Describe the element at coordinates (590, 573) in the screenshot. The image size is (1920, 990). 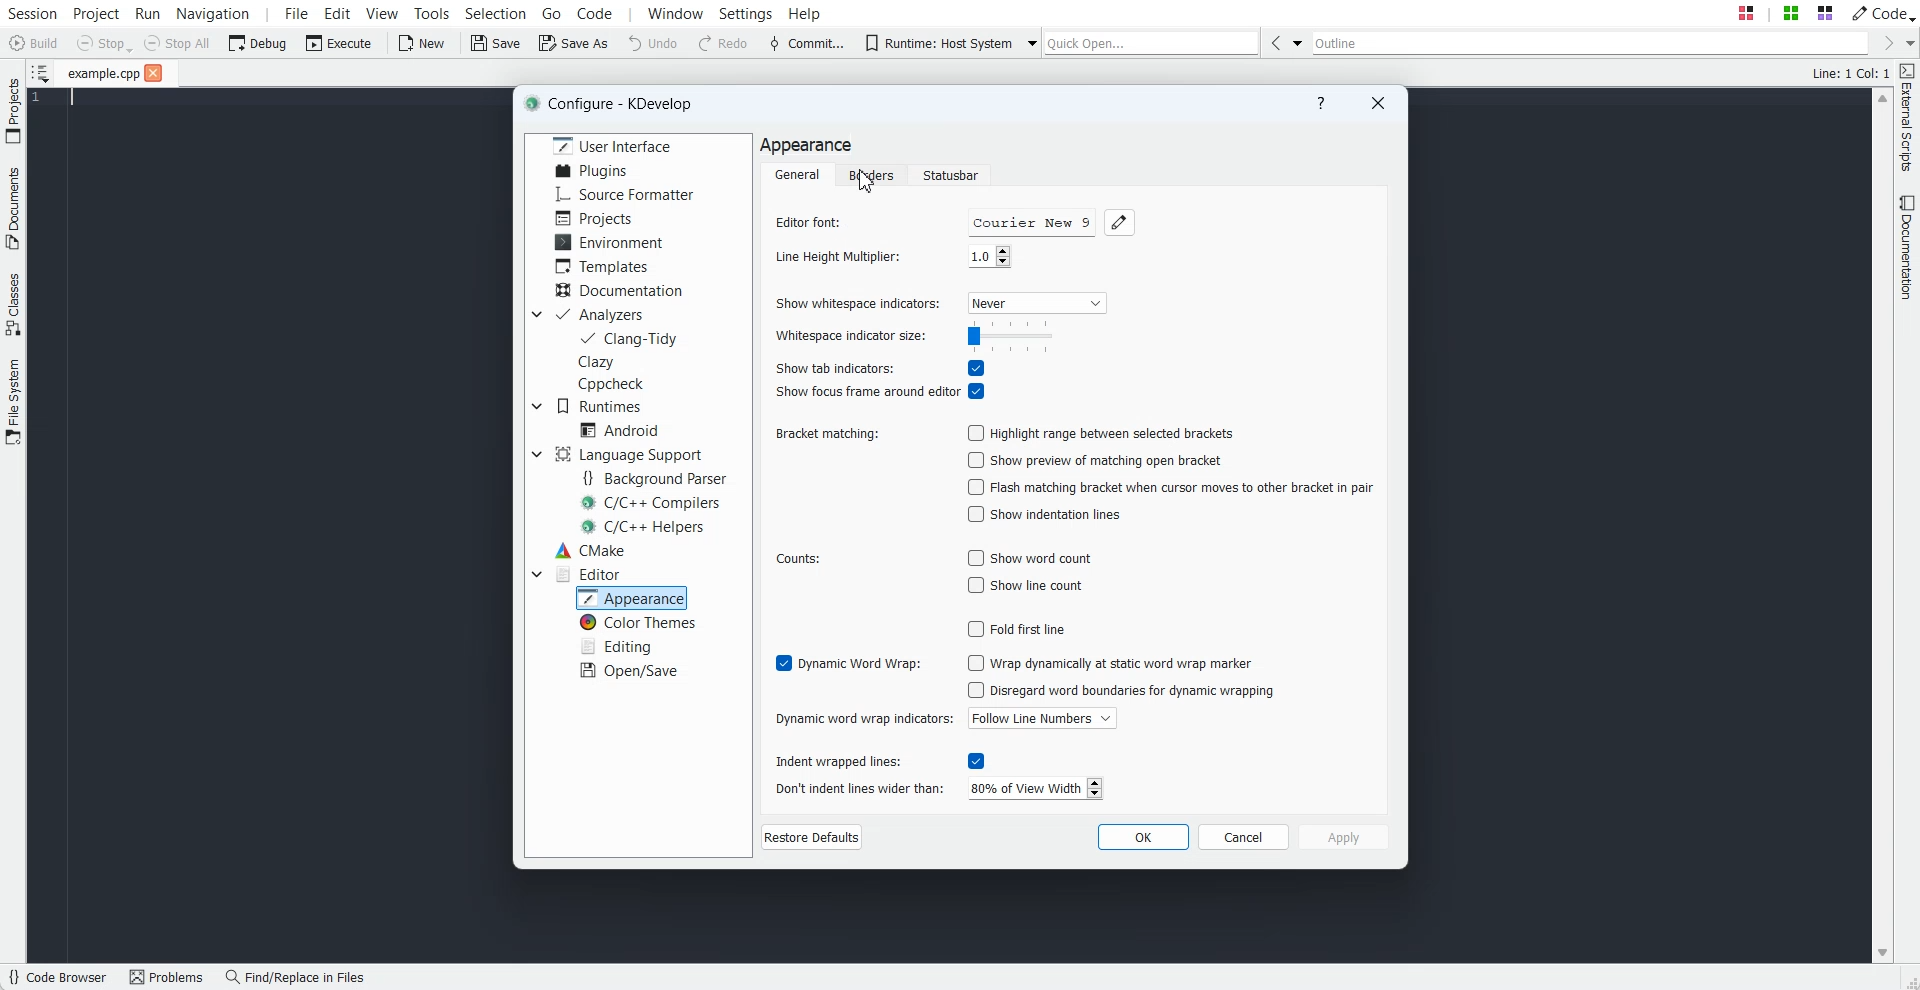
I see `Editor` at that location.